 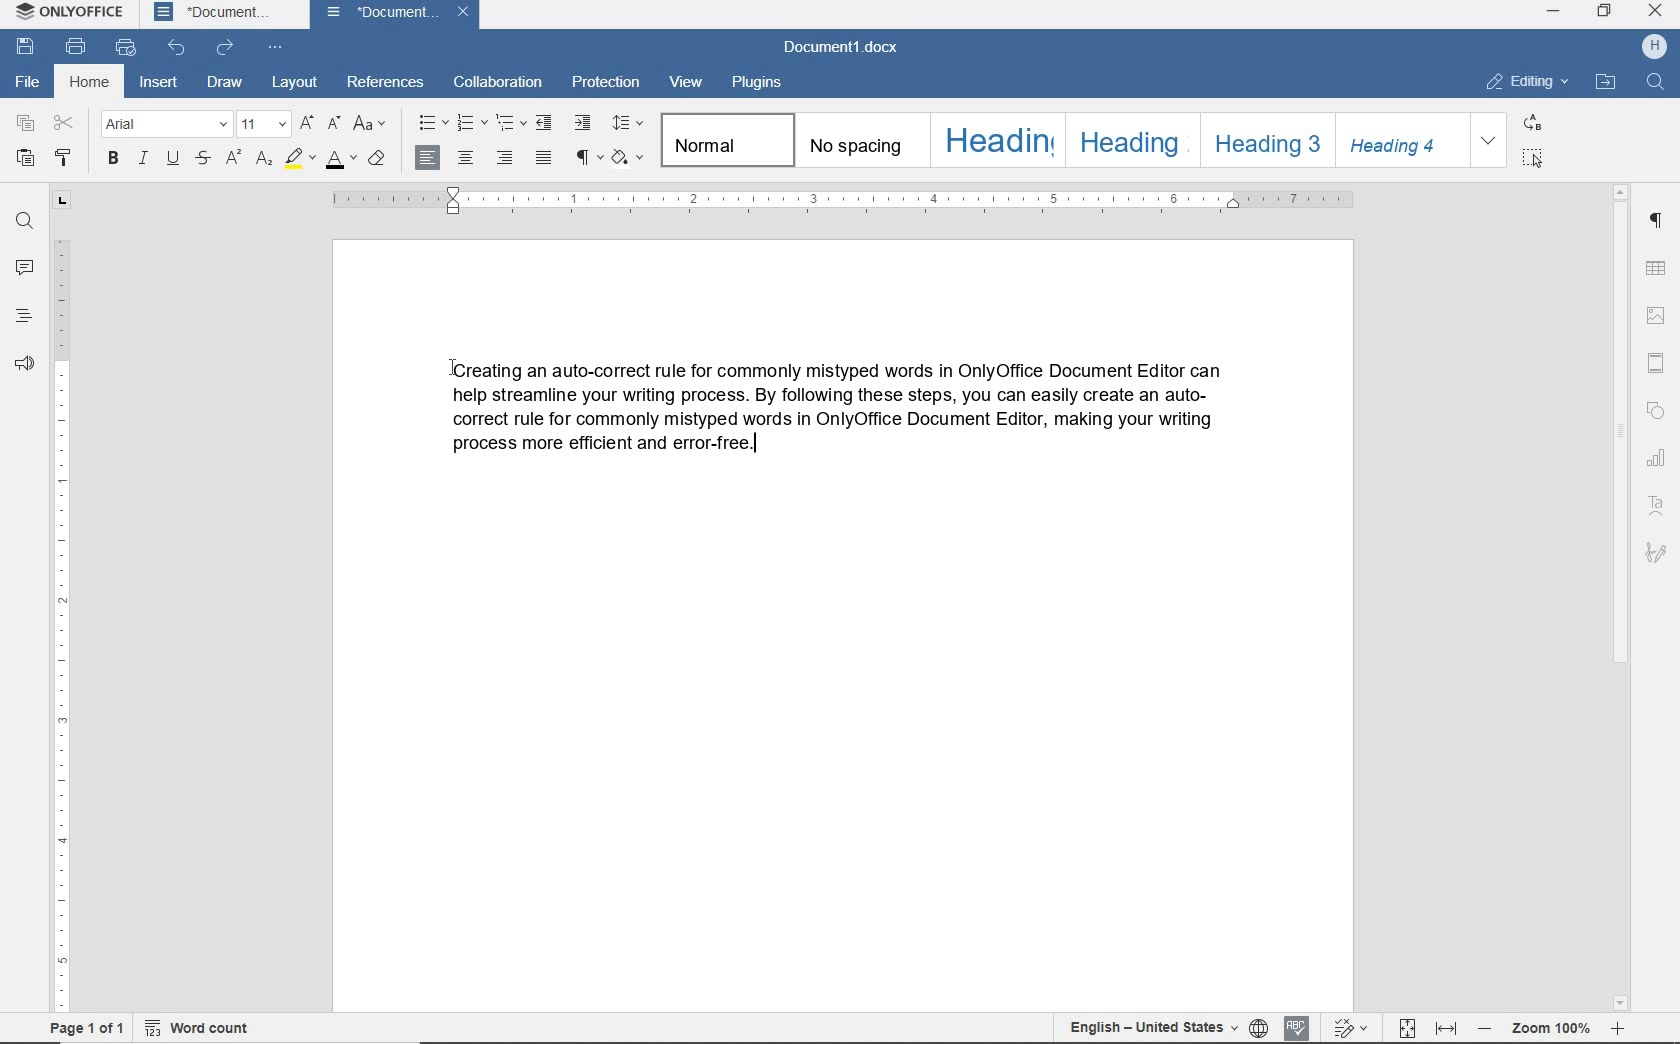 What do you see at coordinates (378, 159) in the screenshot?
I see `clear style` at bounding box center [378, 159].